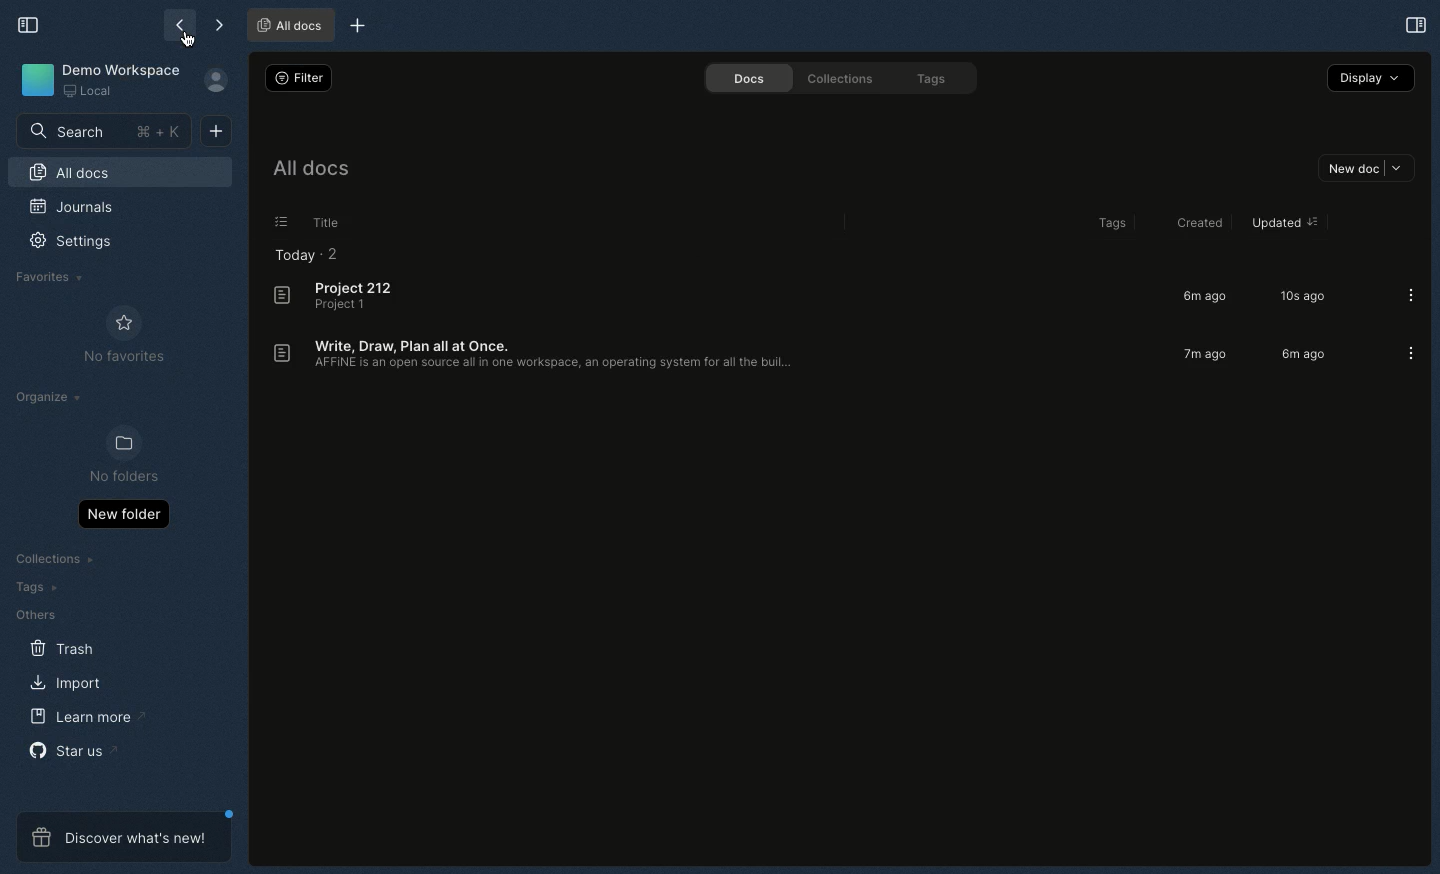 This screenshot has width=1440, height=874. I want to click on Back, so click(177, 24).